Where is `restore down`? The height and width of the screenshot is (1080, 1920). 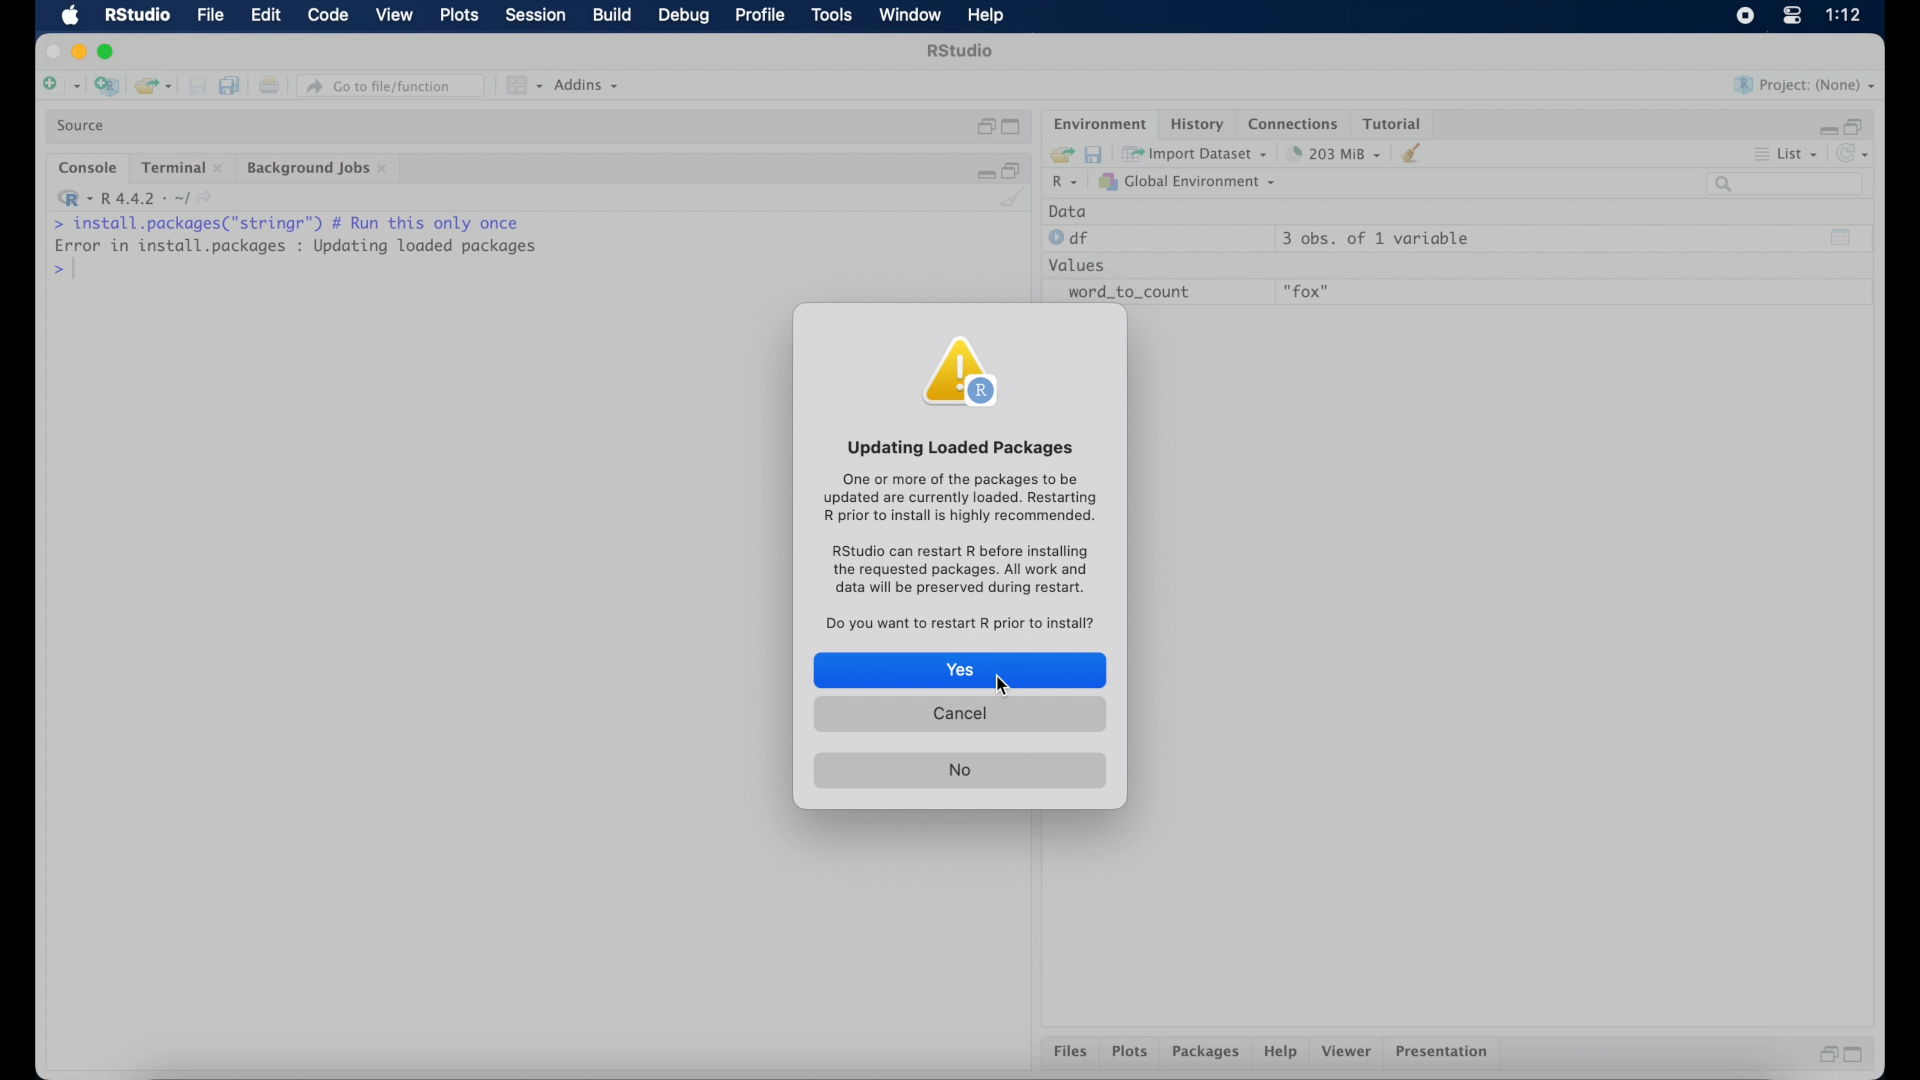 restore down is located at coordinates (1856, 125).